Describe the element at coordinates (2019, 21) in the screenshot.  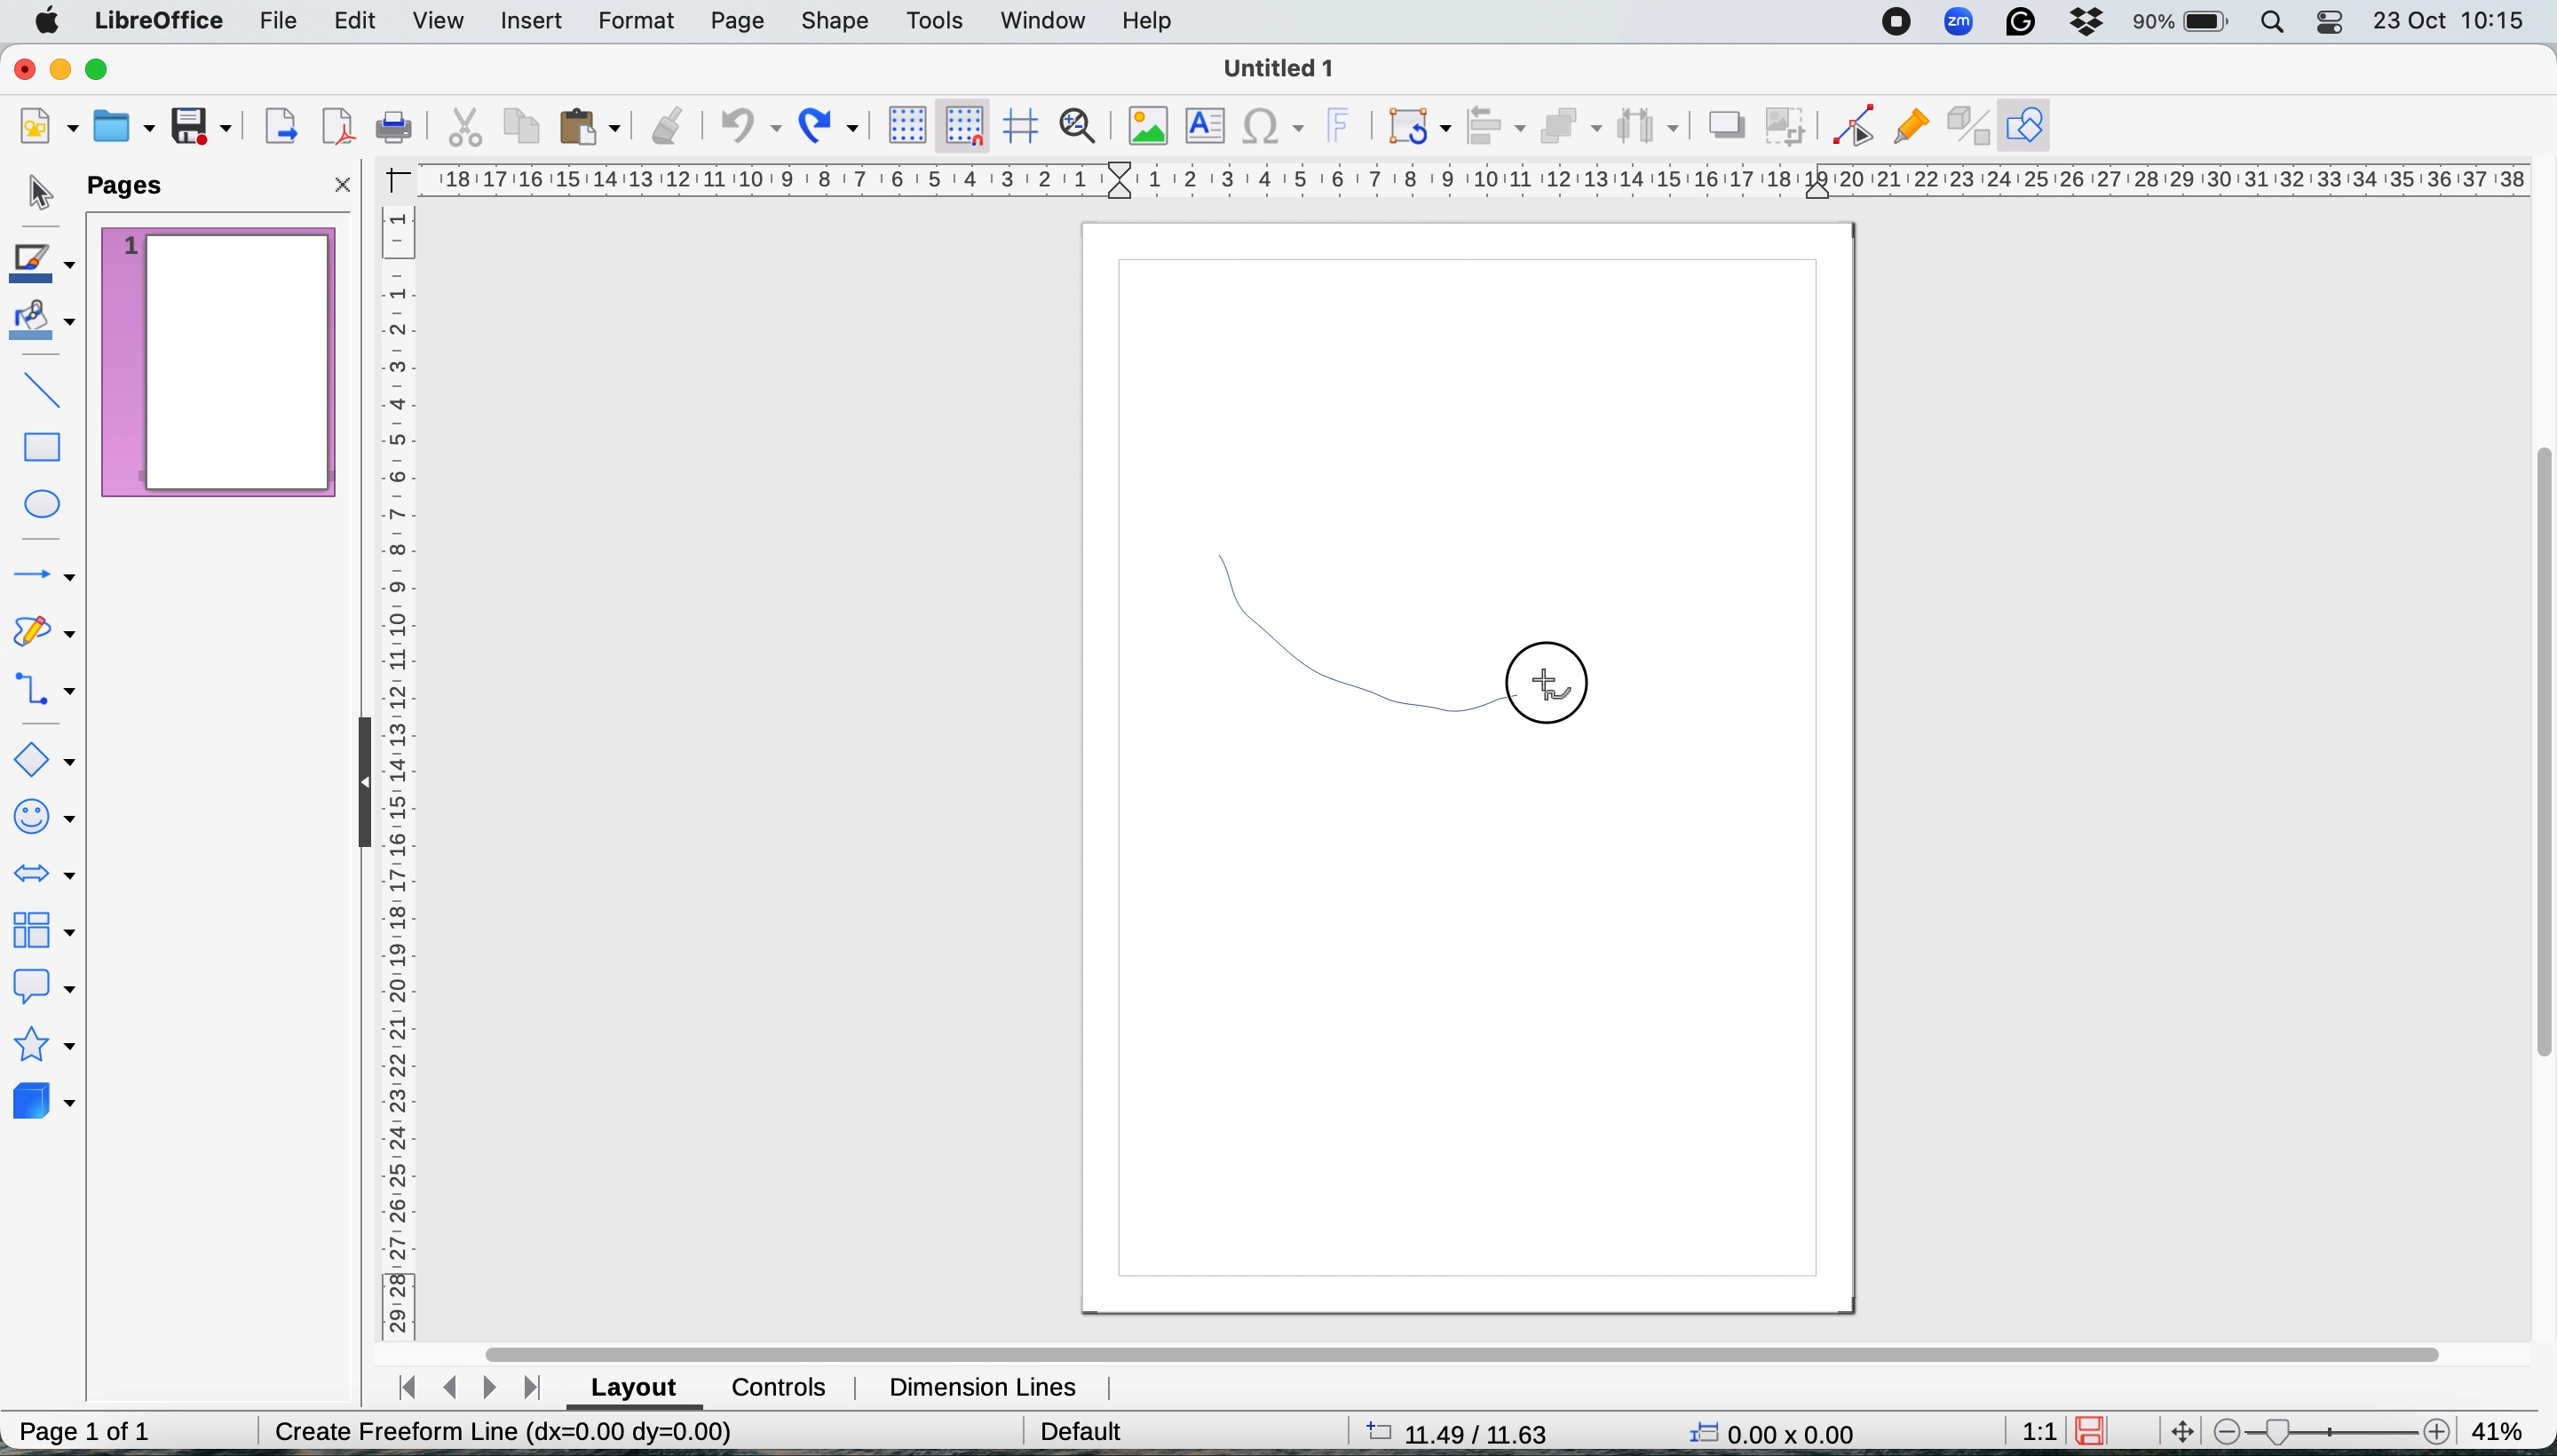
I see `grammarly` at that location.